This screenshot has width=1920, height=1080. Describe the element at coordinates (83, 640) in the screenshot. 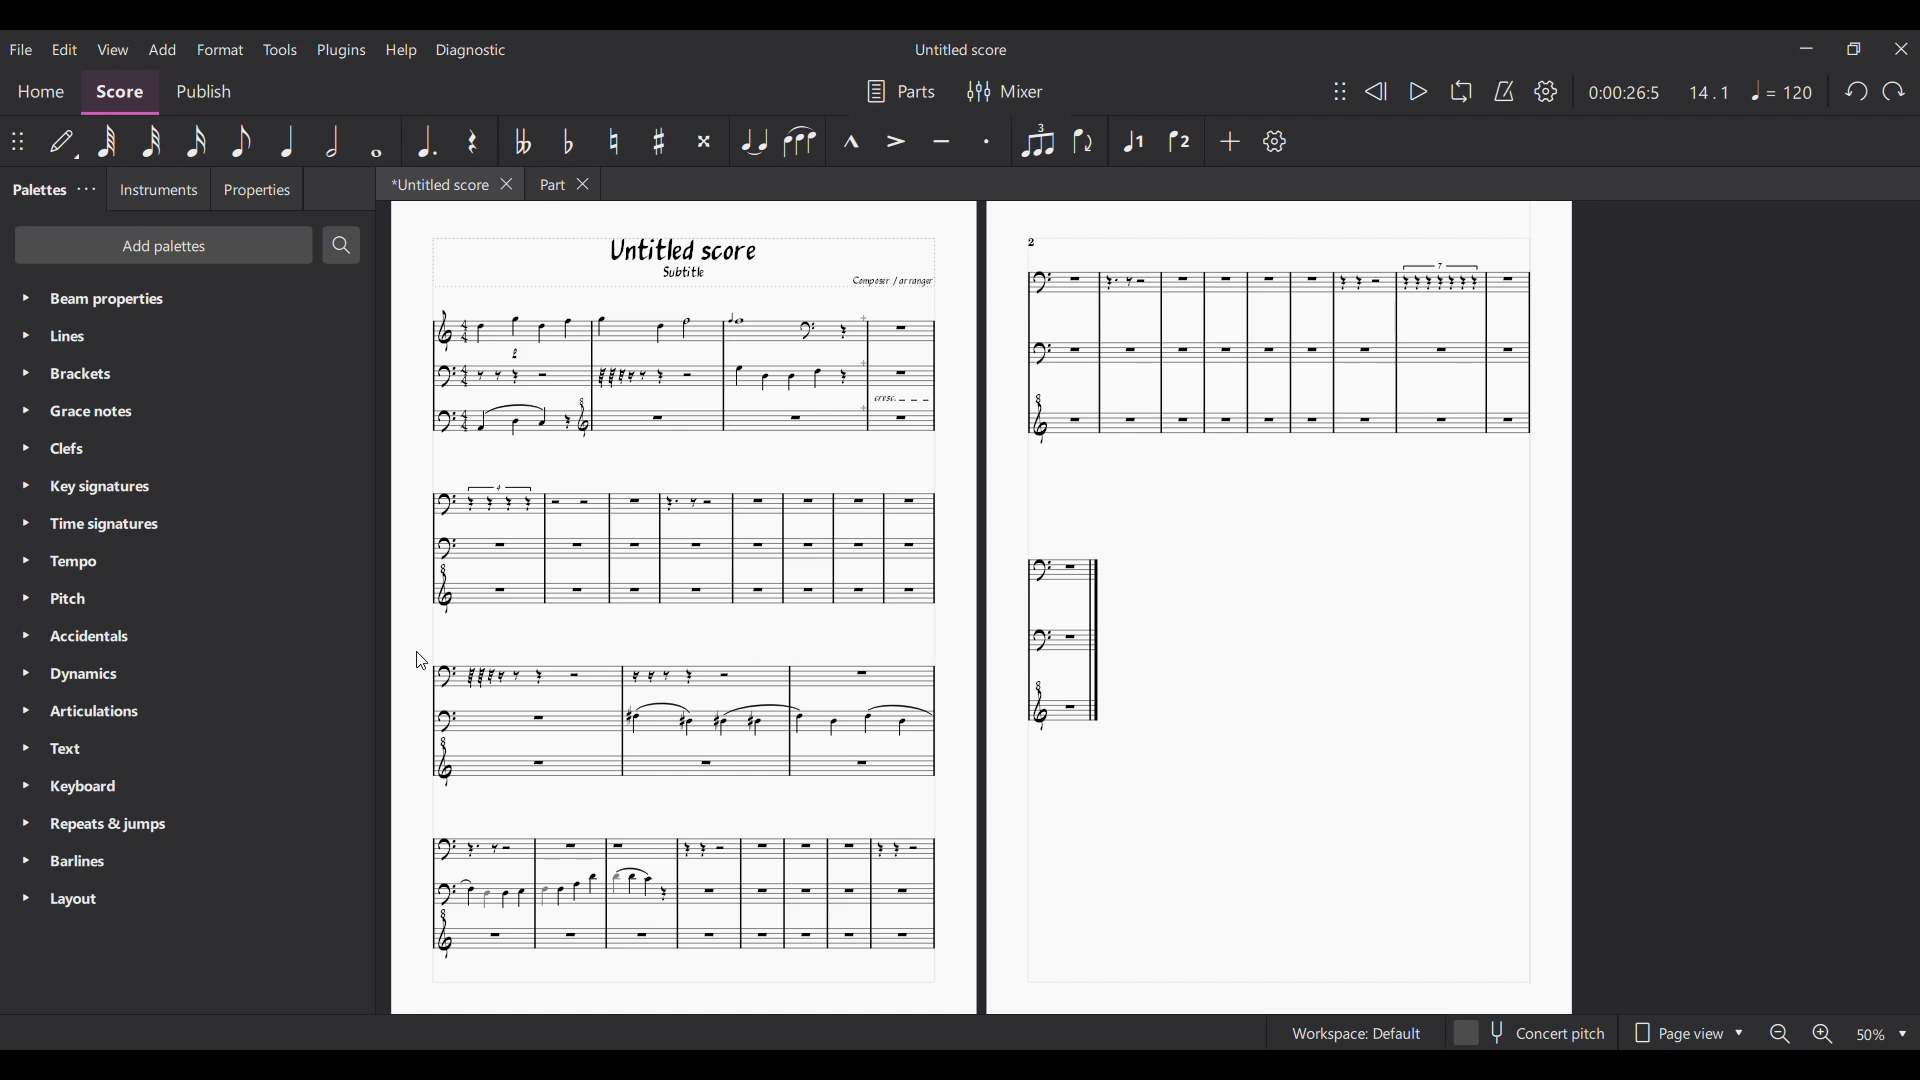

I see `»  Accidentals` at that location.